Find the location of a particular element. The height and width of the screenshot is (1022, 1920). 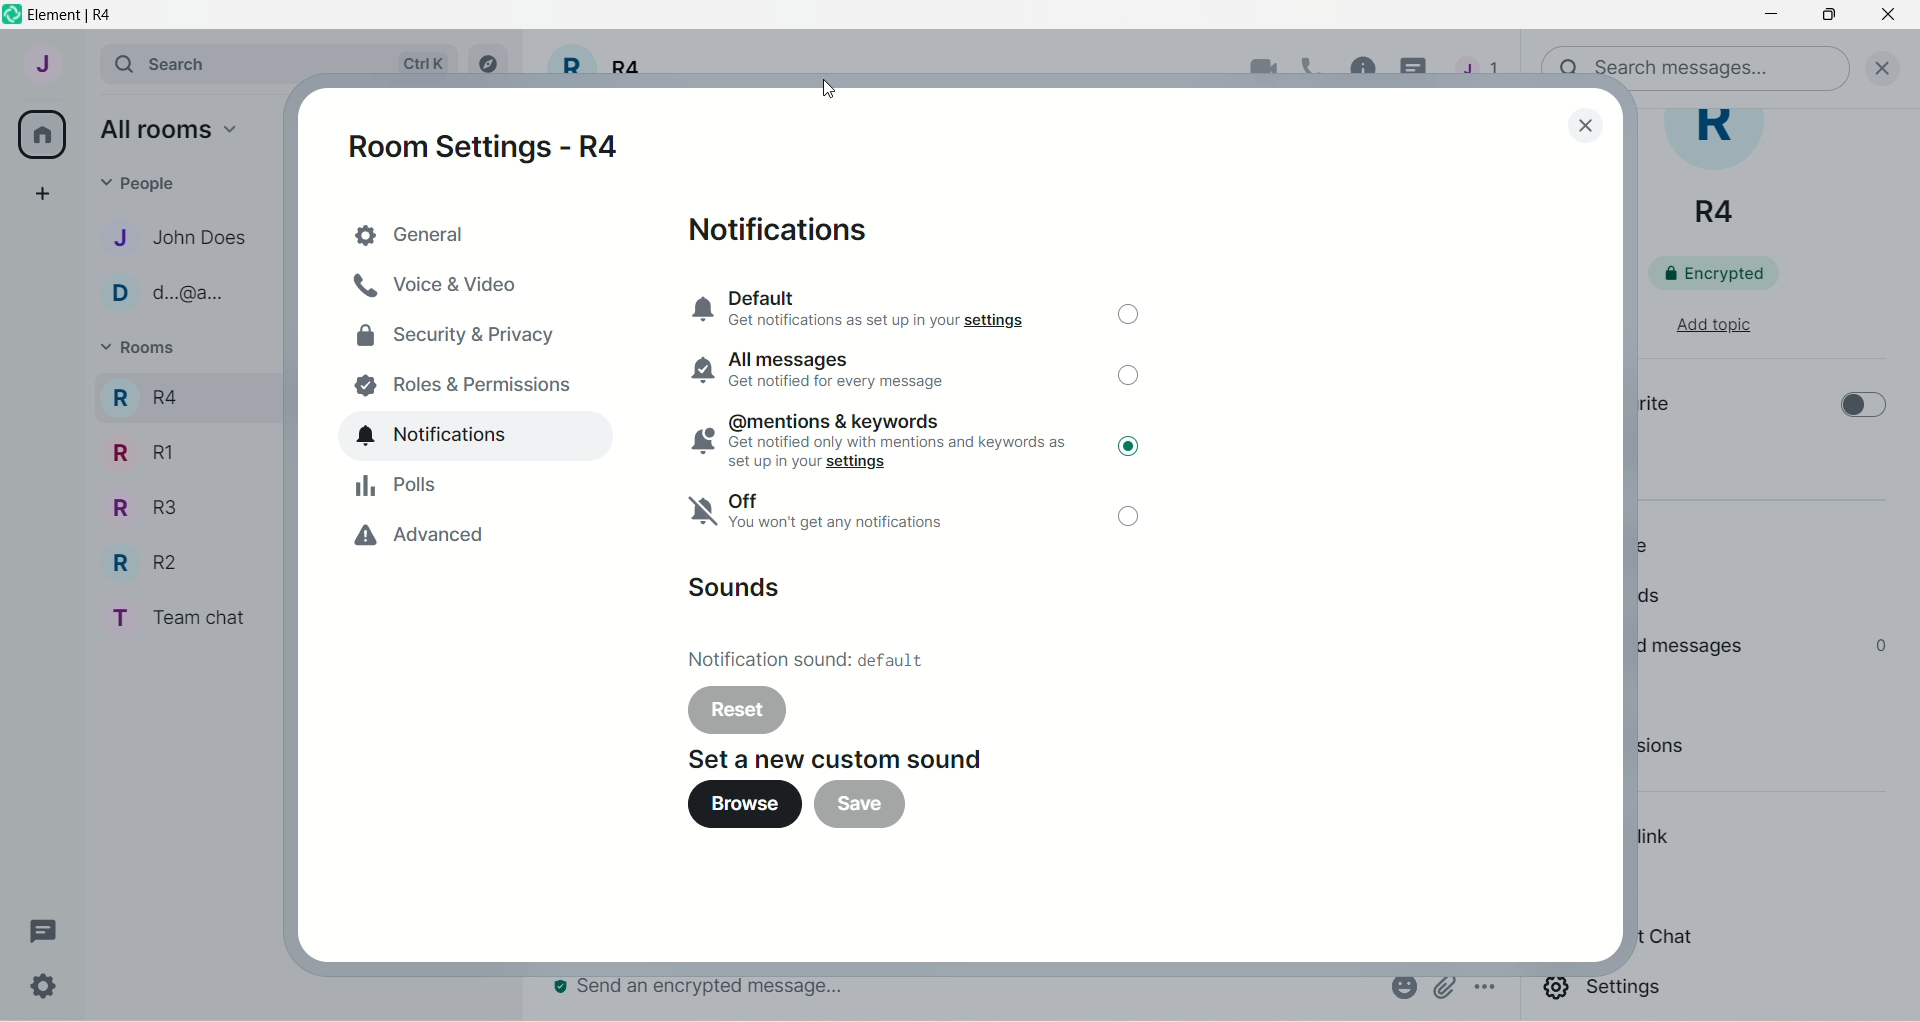

T Team chat is located at coordinates (172, 615).